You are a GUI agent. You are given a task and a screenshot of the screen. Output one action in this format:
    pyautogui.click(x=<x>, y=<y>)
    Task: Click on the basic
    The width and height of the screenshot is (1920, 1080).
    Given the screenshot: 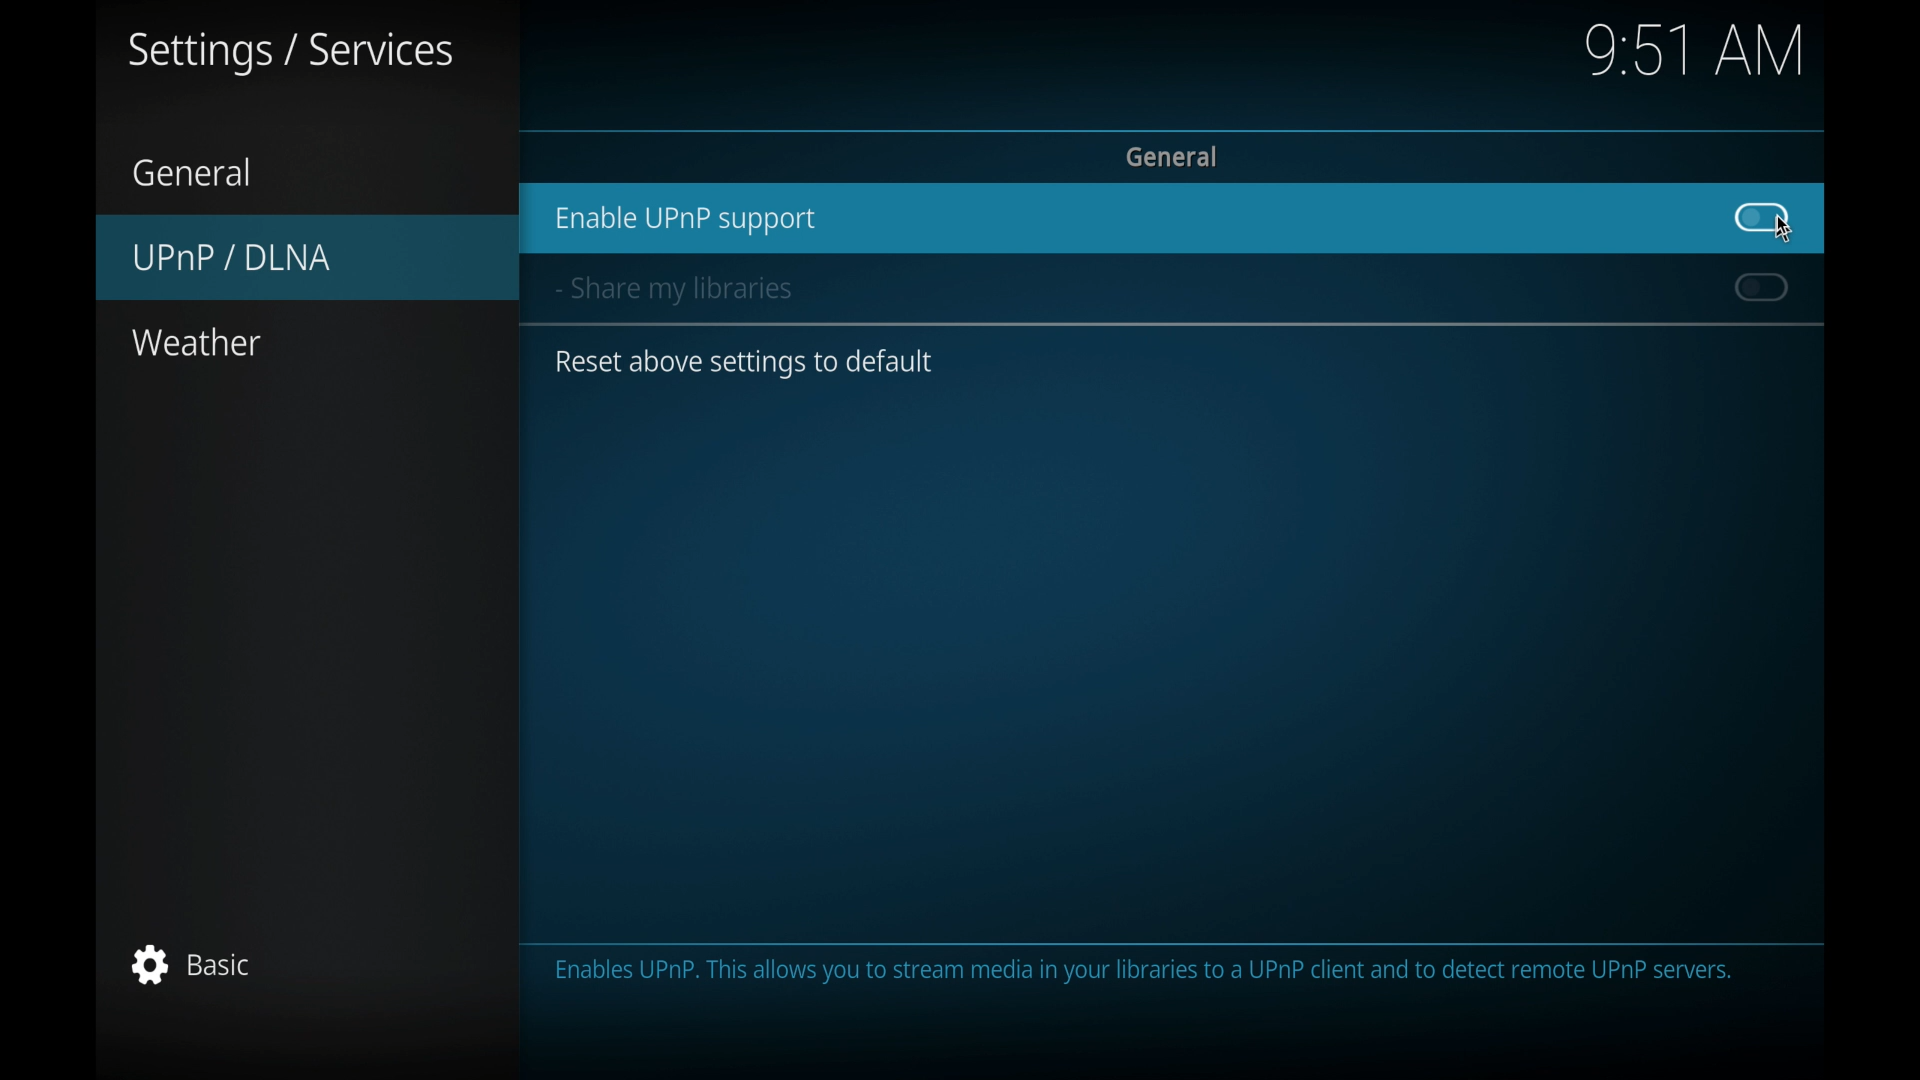 What is the action you would take?
    pyautogui.click(x=186, y=964)
    